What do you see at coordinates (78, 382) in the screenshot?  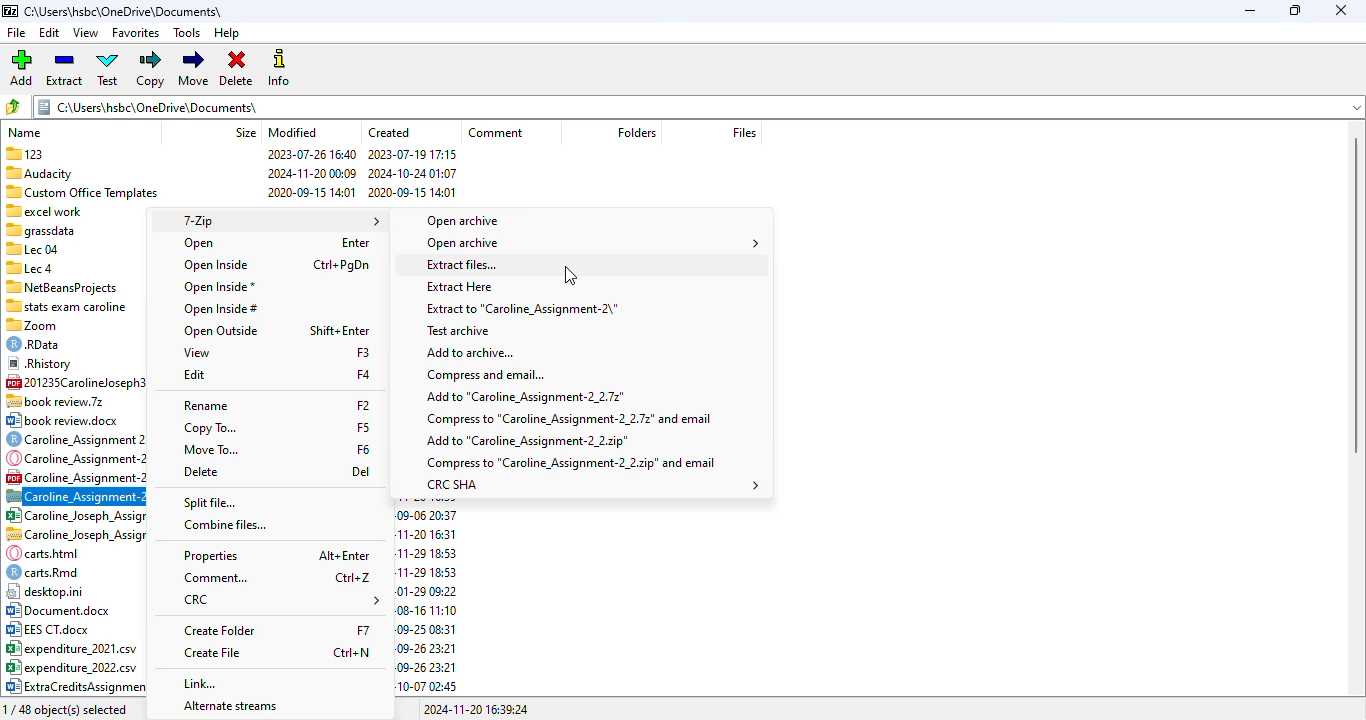 I see ` 201235CarolineJoseph3... 854886 2020-10-09 19:02 2020-10-09 19:05` at bounding box center [78, 382].